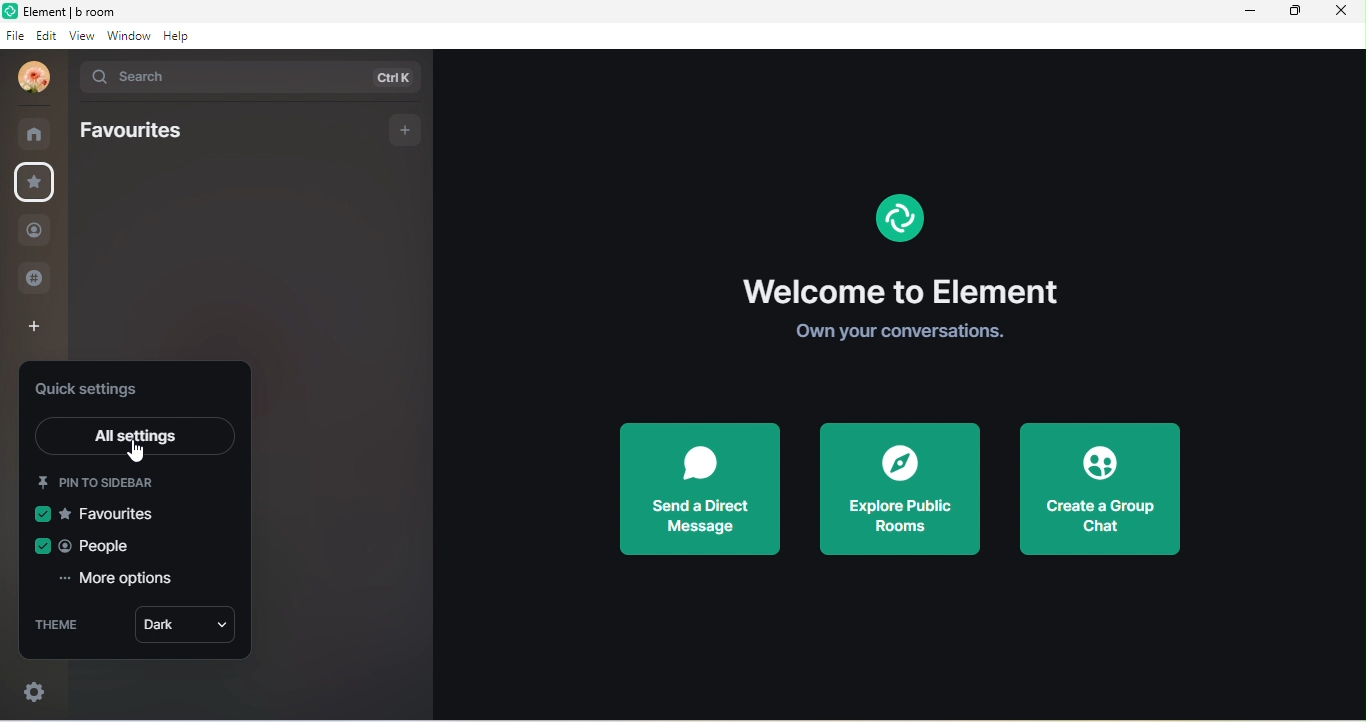  I want to click on account, so click(31, 79).